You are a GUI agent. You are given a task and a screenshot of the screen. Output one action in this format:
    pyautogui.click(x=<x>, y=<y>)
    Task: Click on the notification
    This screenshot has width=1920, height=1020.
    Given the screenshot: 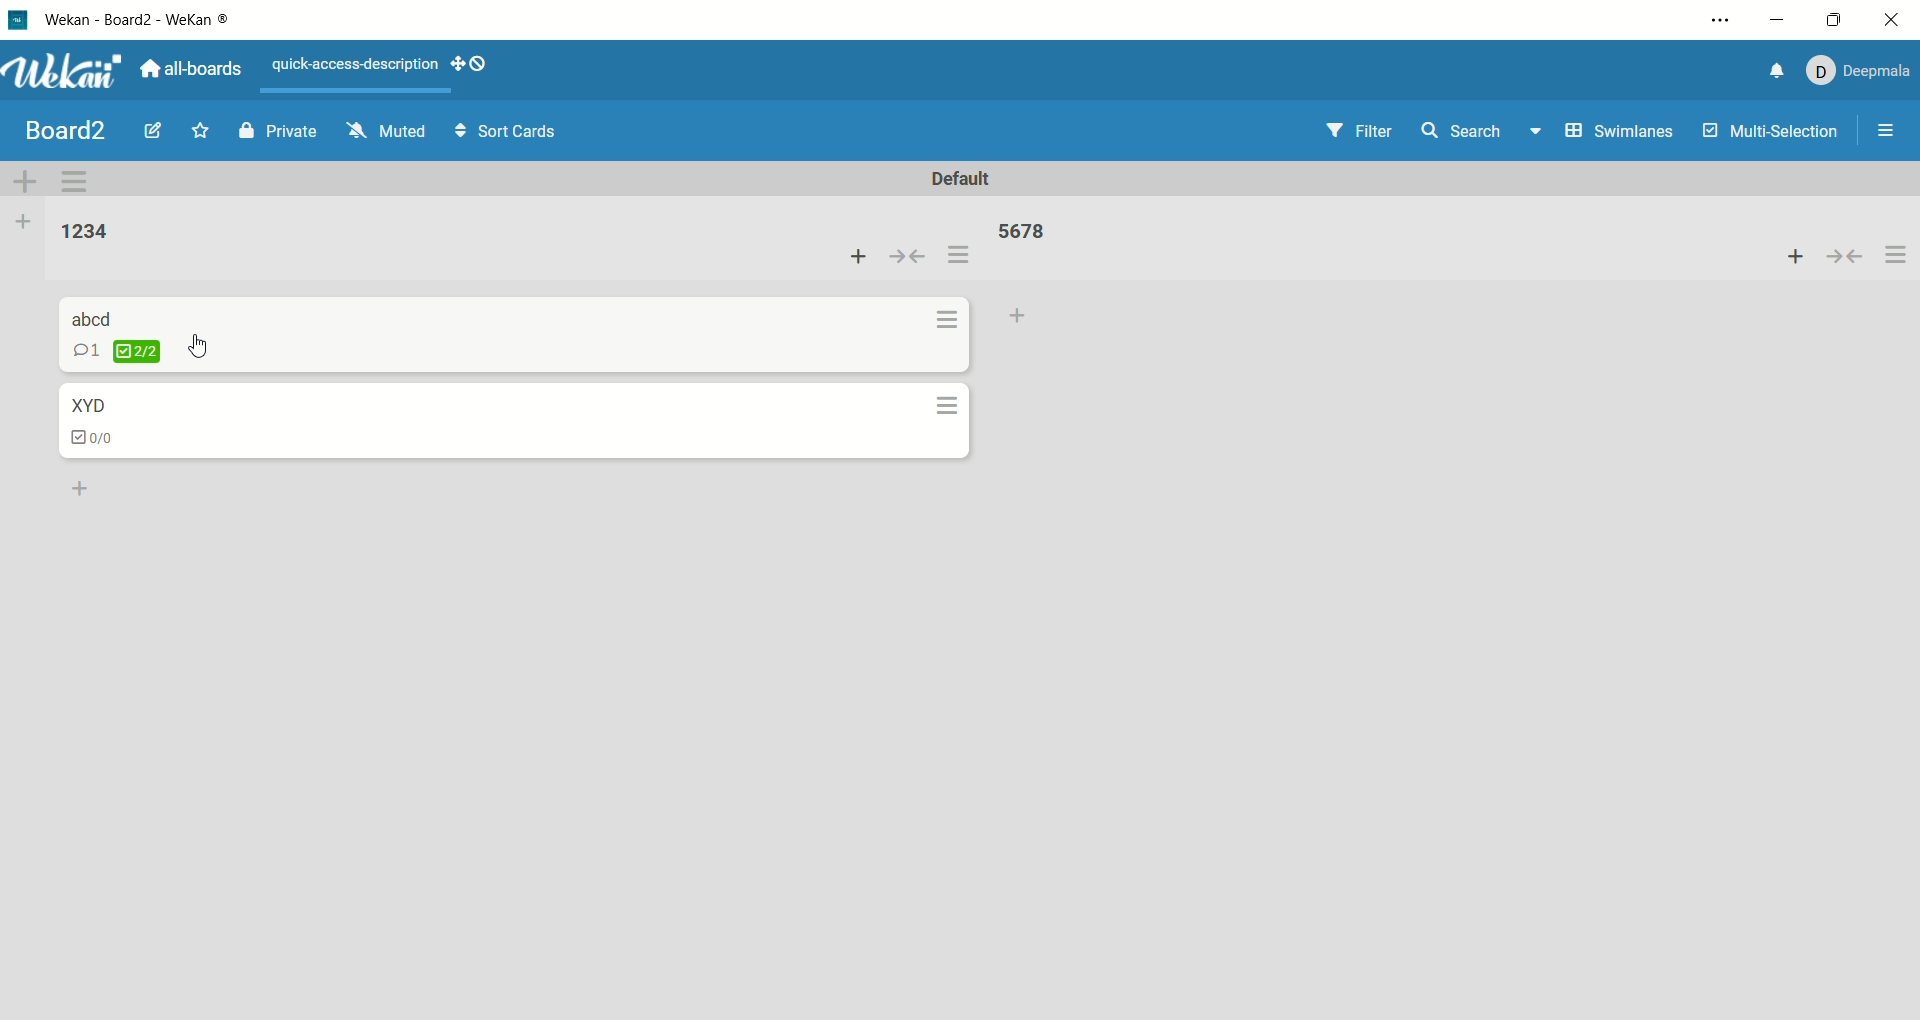 What is the action you would take?
    pyautogui.click(x=1775, y=73)
    